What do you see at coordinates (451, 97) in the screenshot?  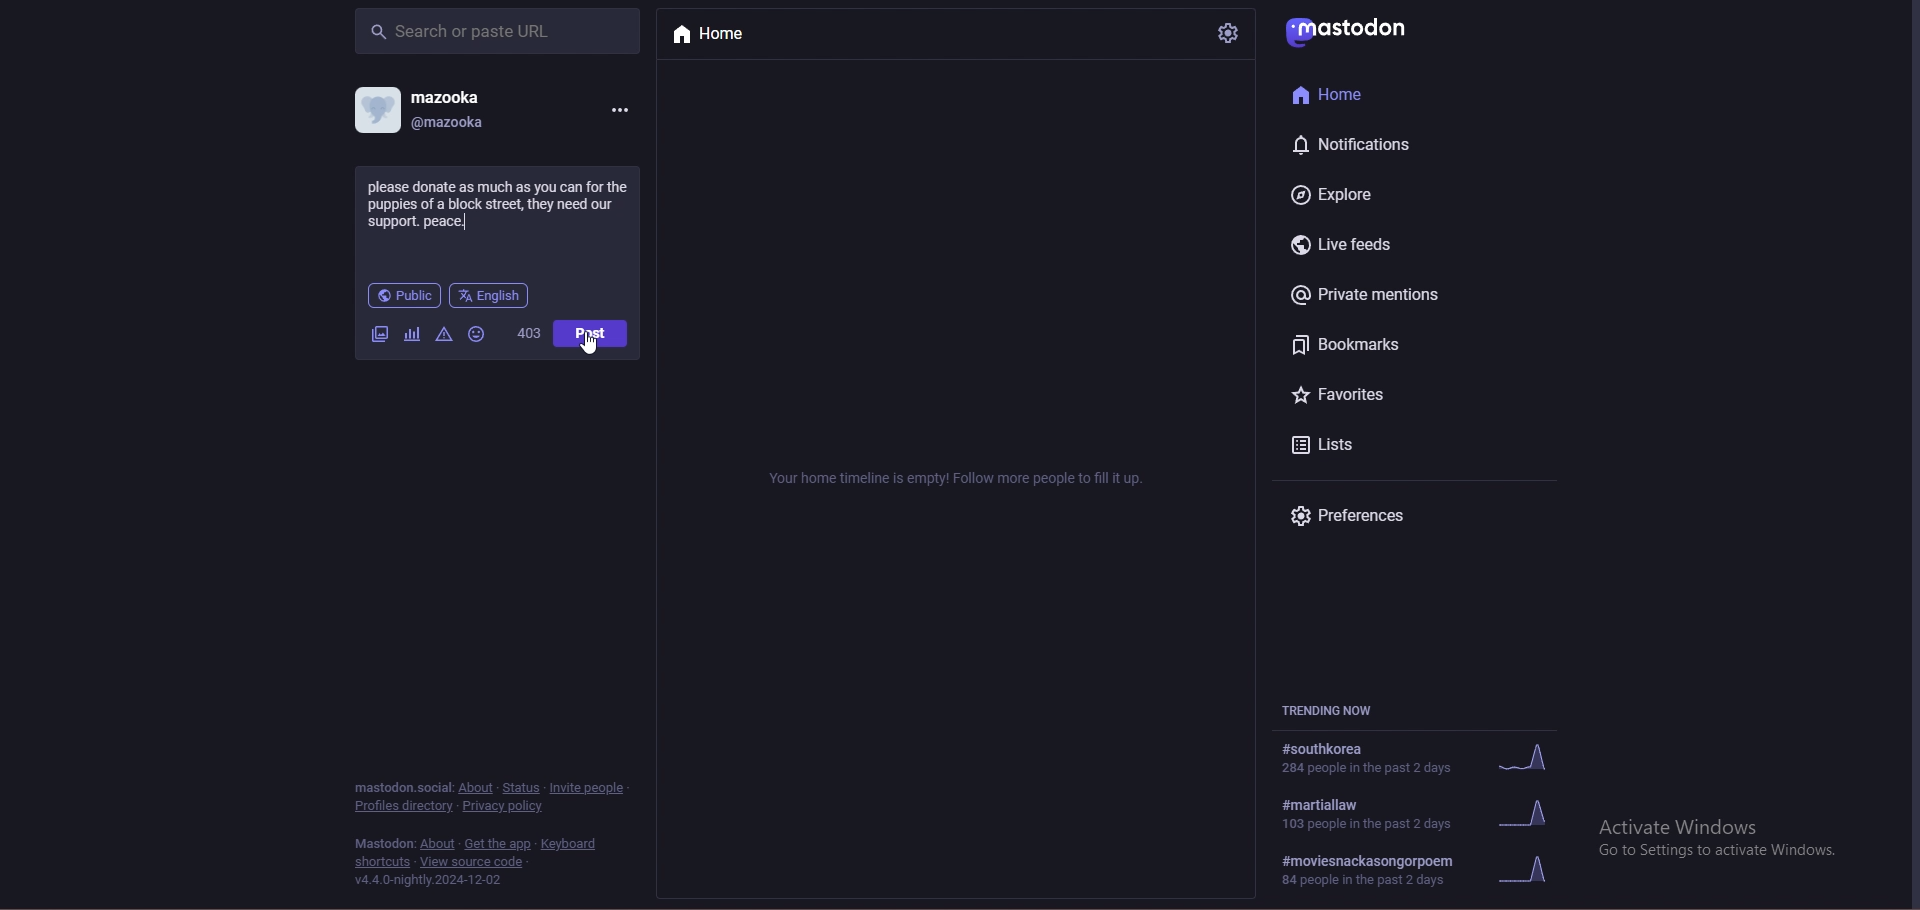 I see `mazooka` at bounding box center [451, 97].